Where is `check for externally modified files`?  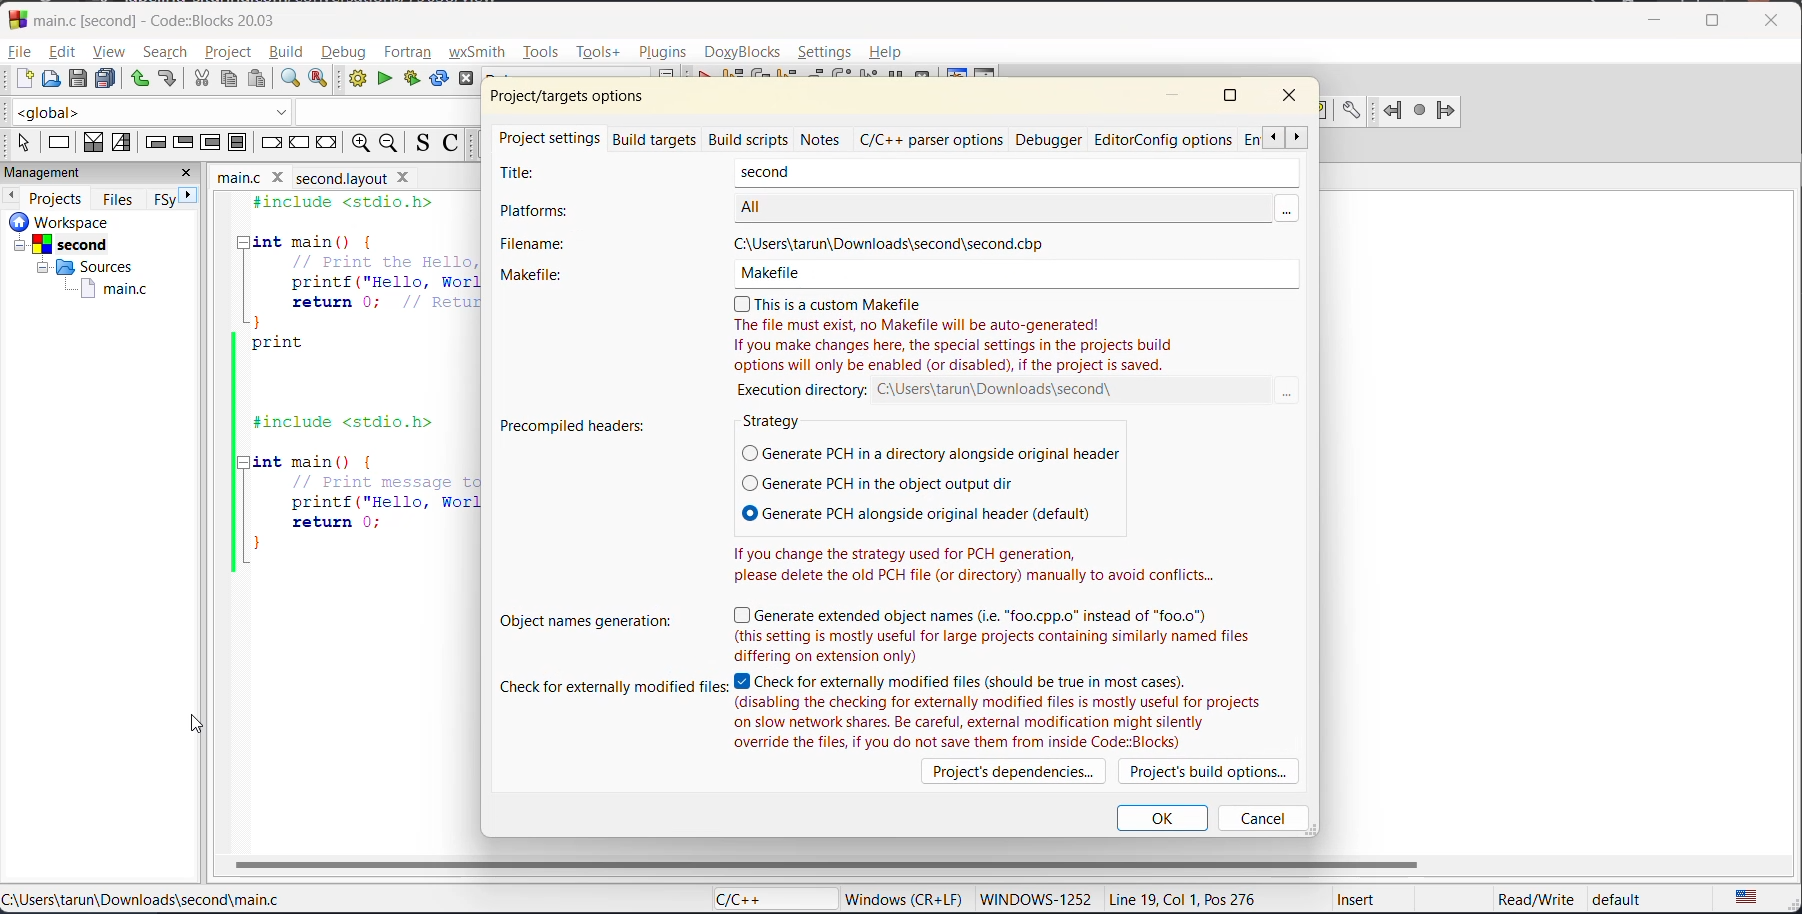 check for externally modified files is located at coordinates (608, 688).